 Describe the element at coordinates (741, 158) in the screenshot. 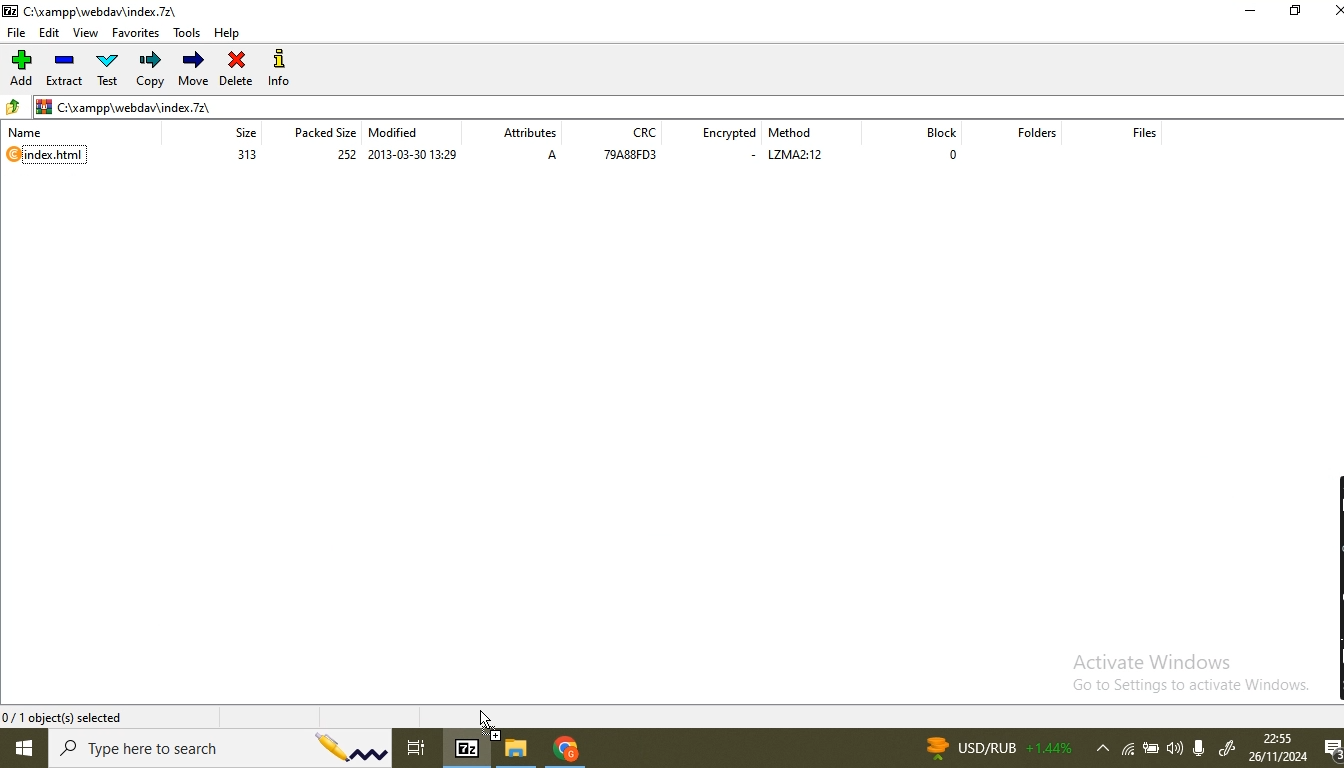

I see `-` at that location.